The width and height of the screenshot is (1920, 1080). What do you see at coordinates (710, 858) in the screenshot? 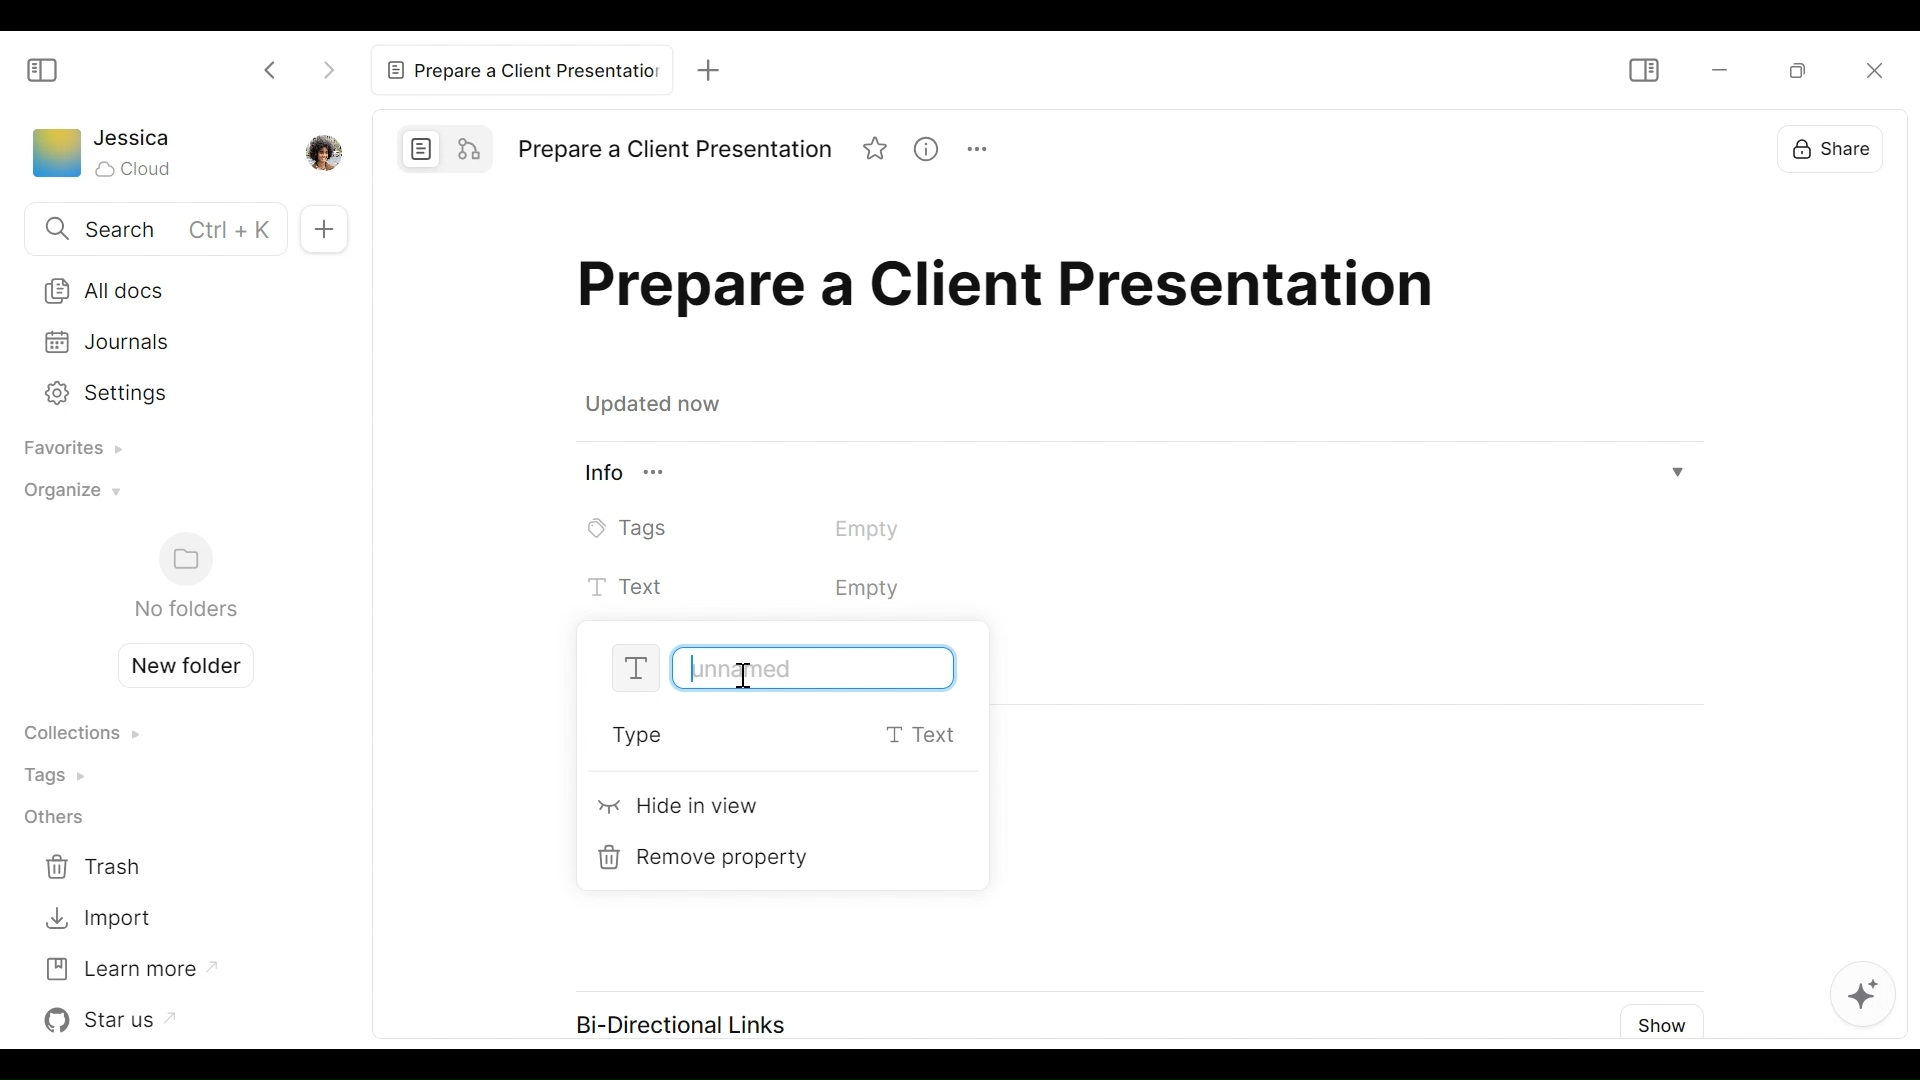
I see `Remove property` at bounding box center [710, 858].